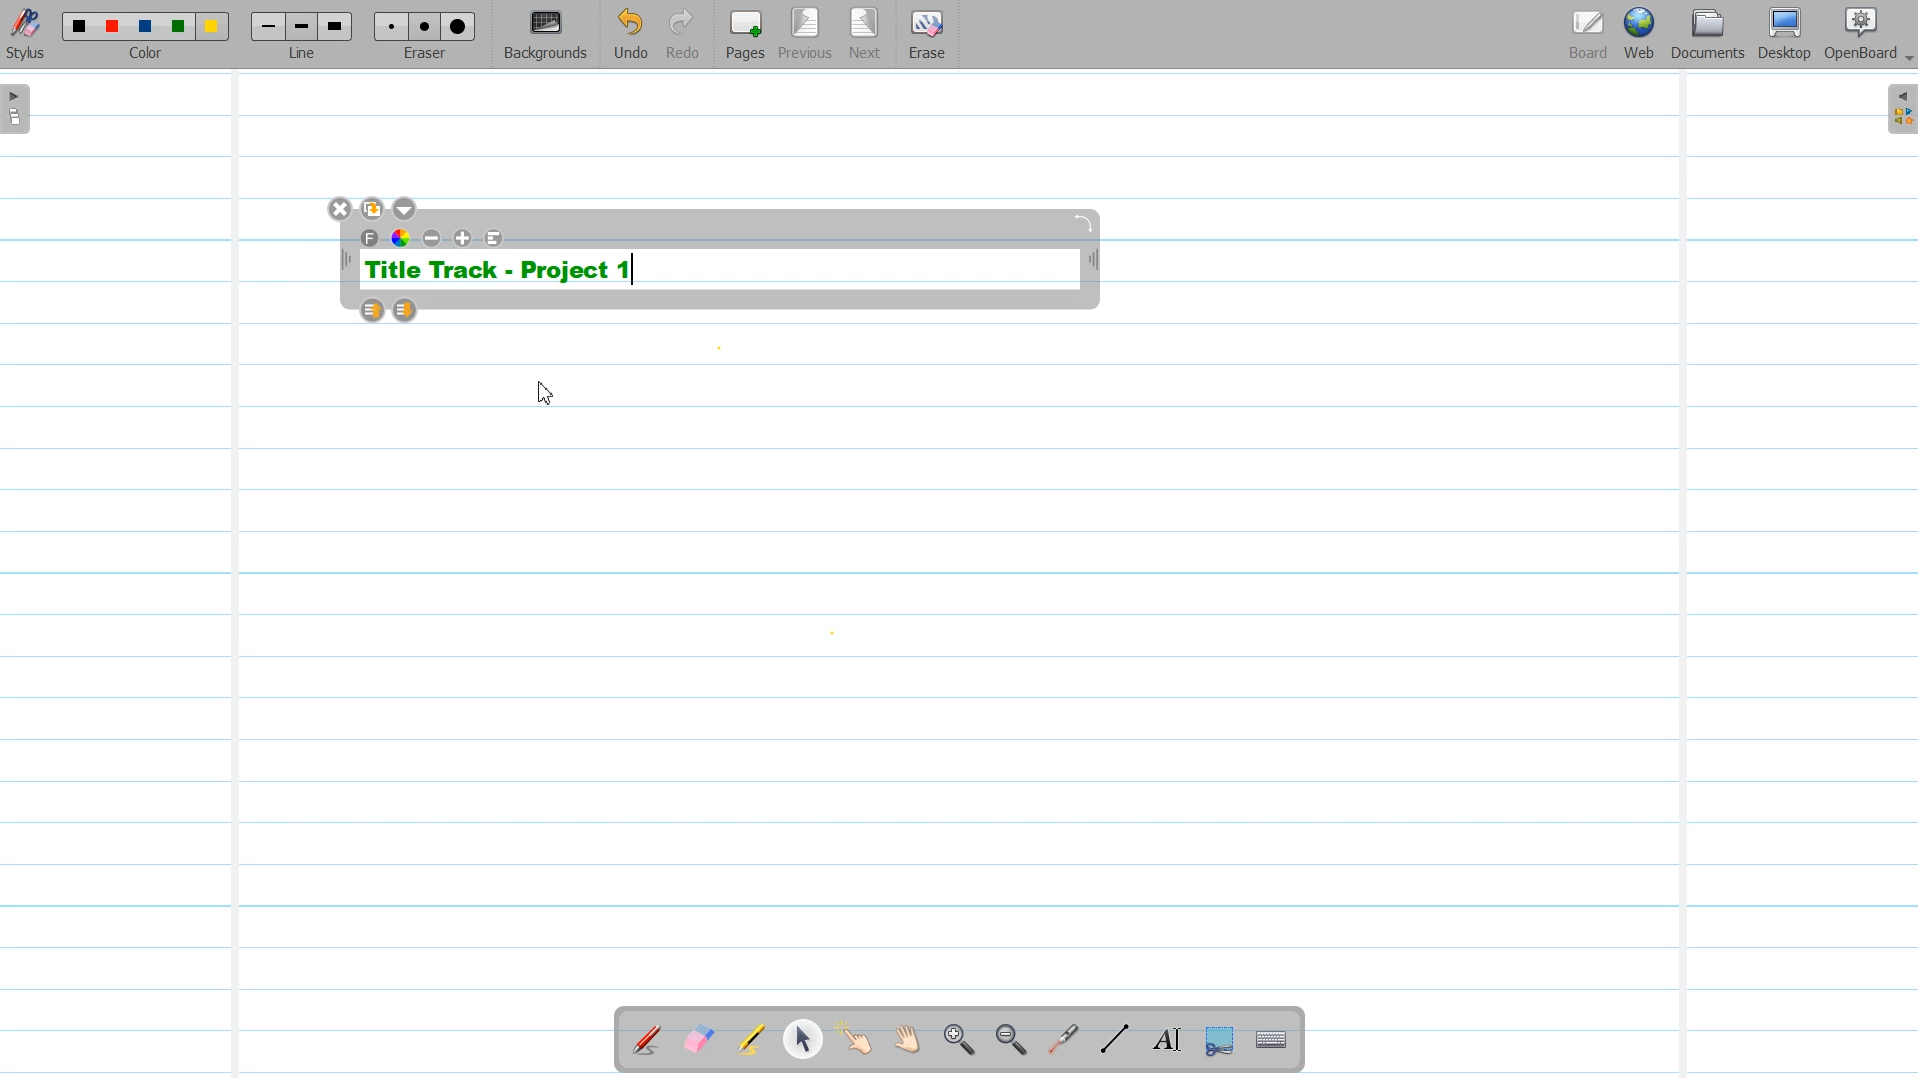 This screenshot has width=1918, height=1078. What do you see at coordinates (1094, 262) in the screenshot?
I see `Adjust width of text tool` at bounding box center [1094, 262].